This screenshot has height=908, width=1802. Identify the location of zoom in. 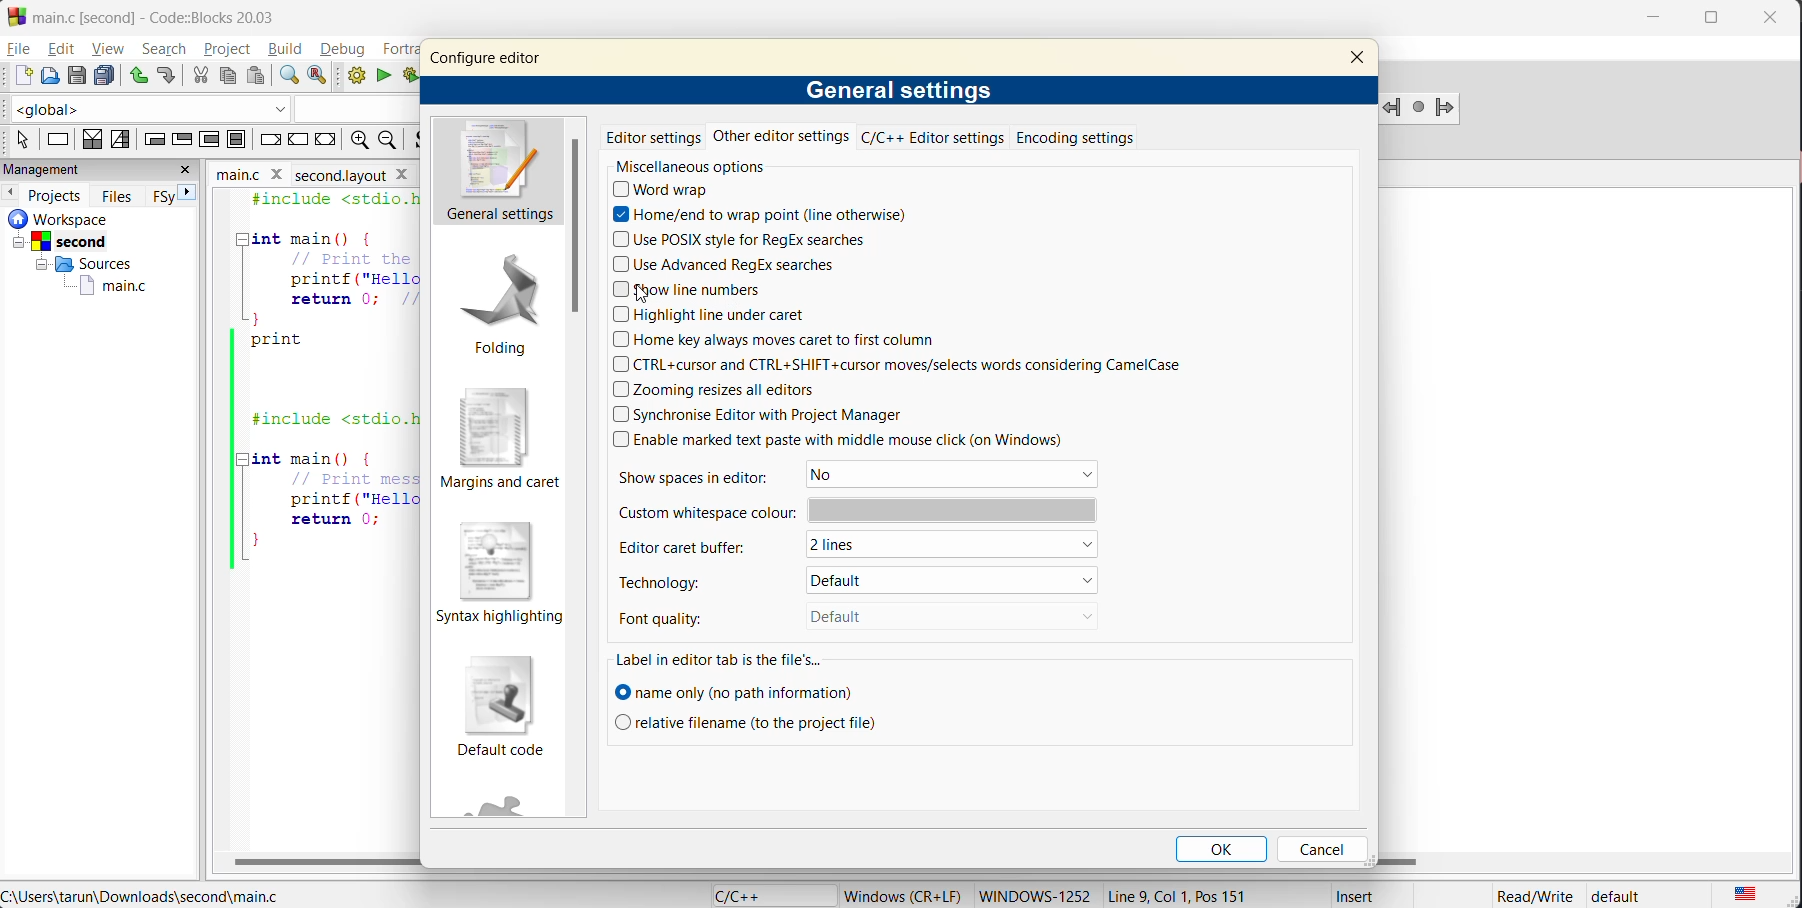
(389, 143).